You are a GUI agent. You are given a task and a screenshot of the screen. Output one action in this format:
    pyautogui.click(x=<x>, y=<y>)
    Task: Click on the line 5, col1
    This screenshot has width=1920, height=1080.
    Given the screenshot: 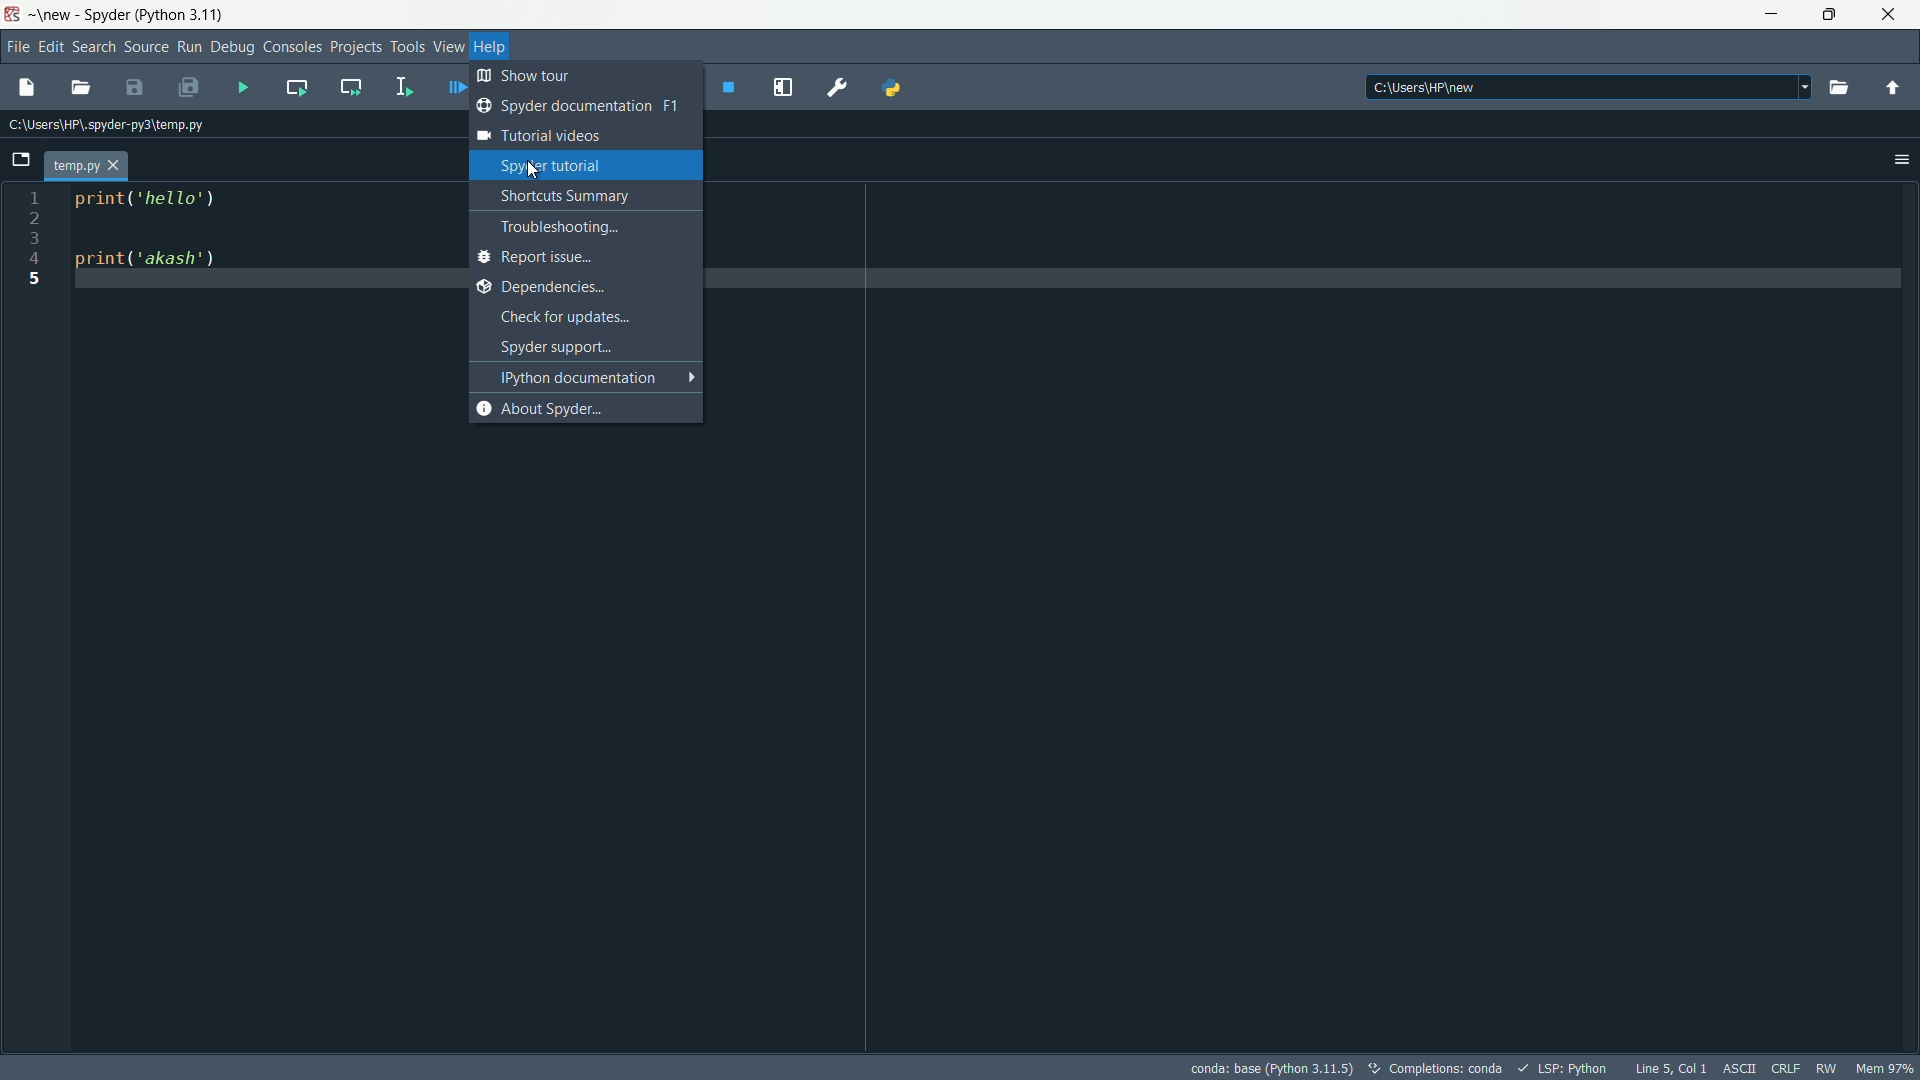 What is the action you would take?
    pyautogui.click(x=1670, y=1068)
    